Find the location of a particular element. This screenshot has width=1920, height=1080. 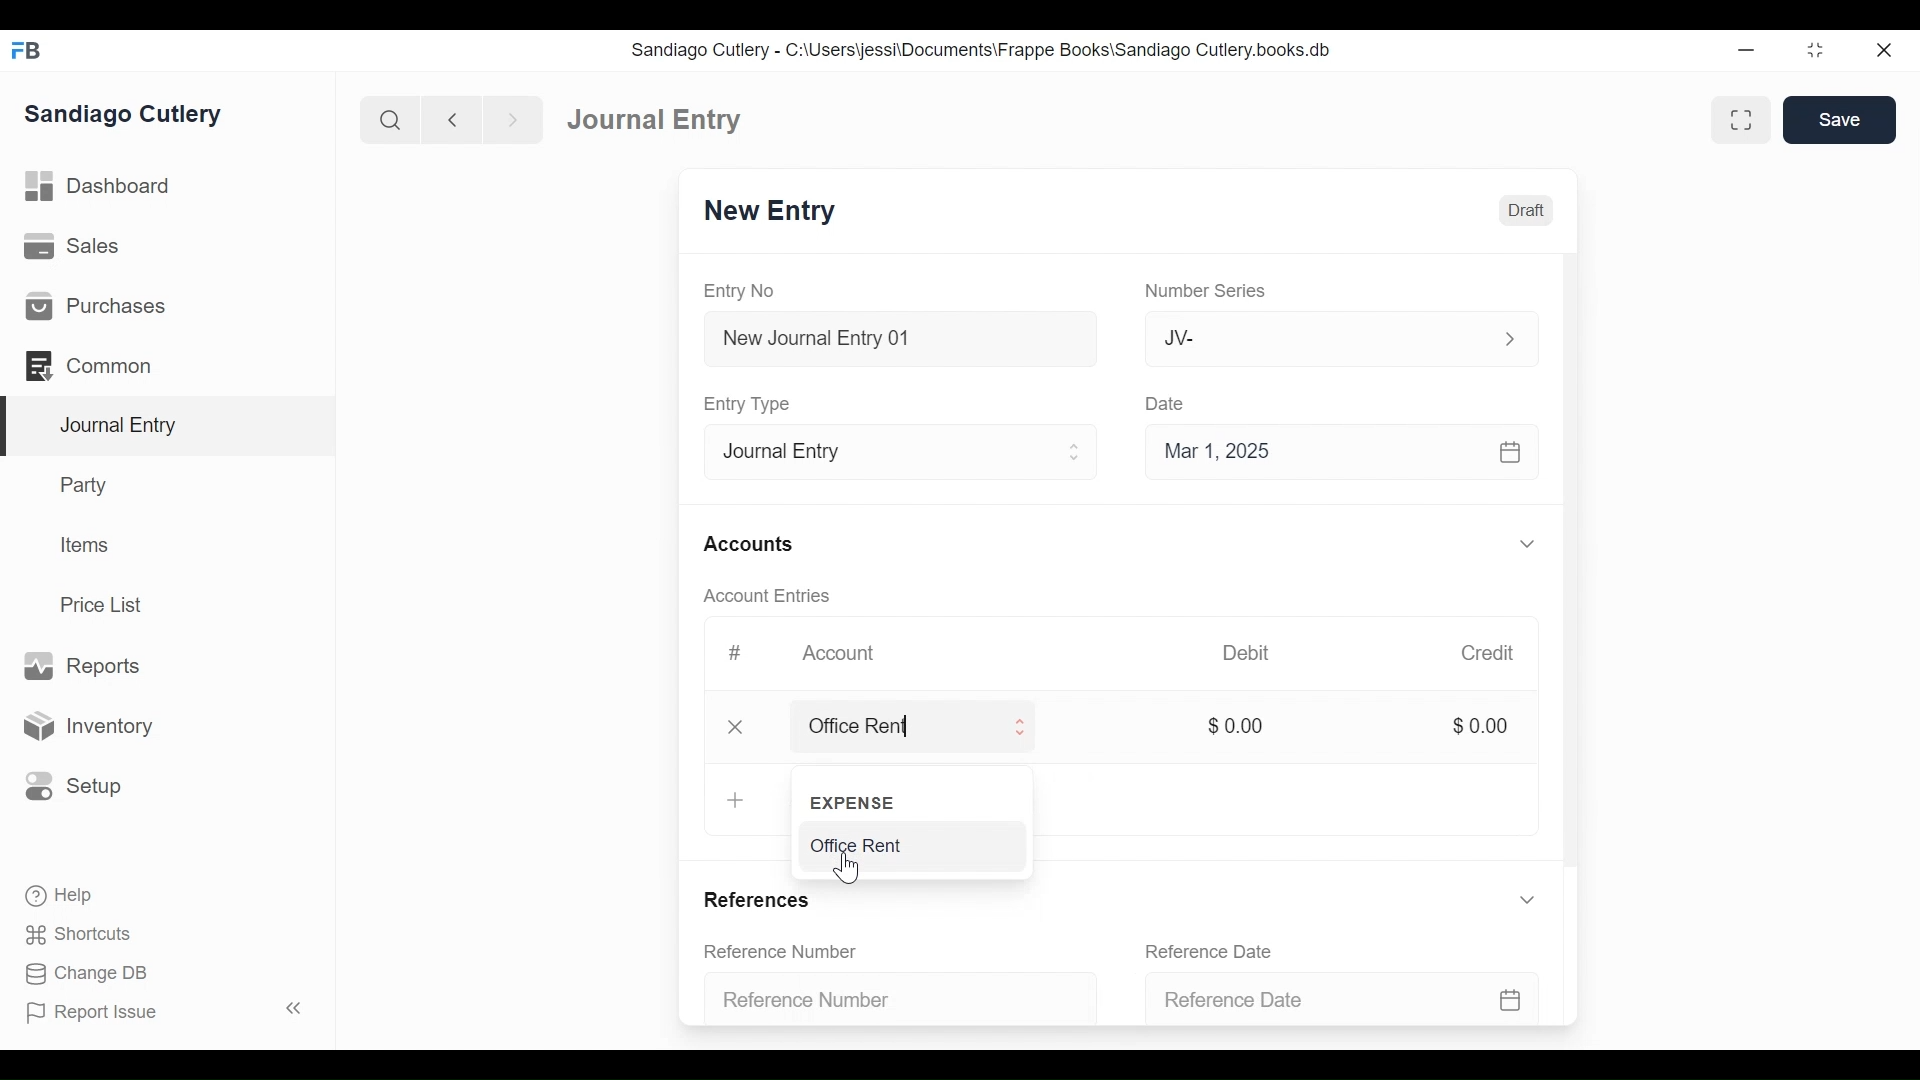

Entry No is located at coordinates (747, 291).